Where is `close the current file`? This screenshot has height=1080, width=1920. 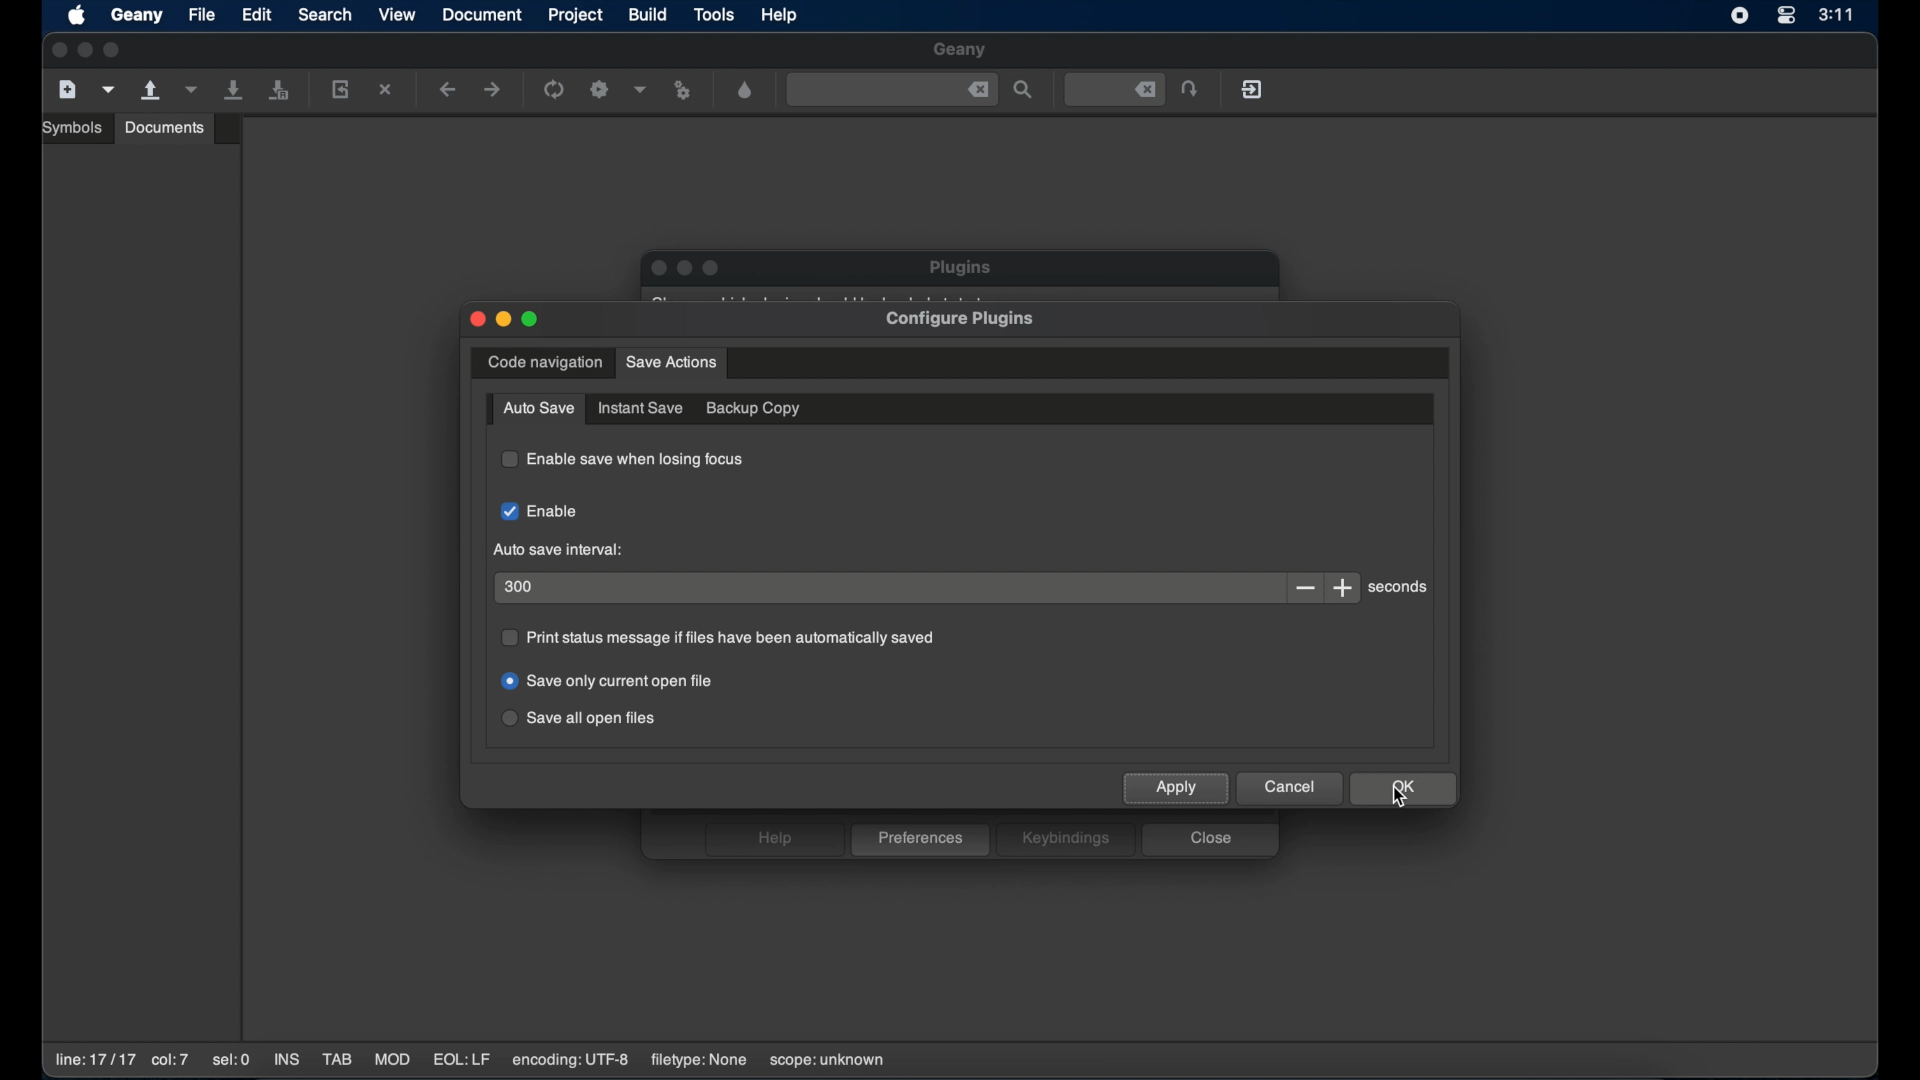 close the current file is located at coordinates (387, 91).